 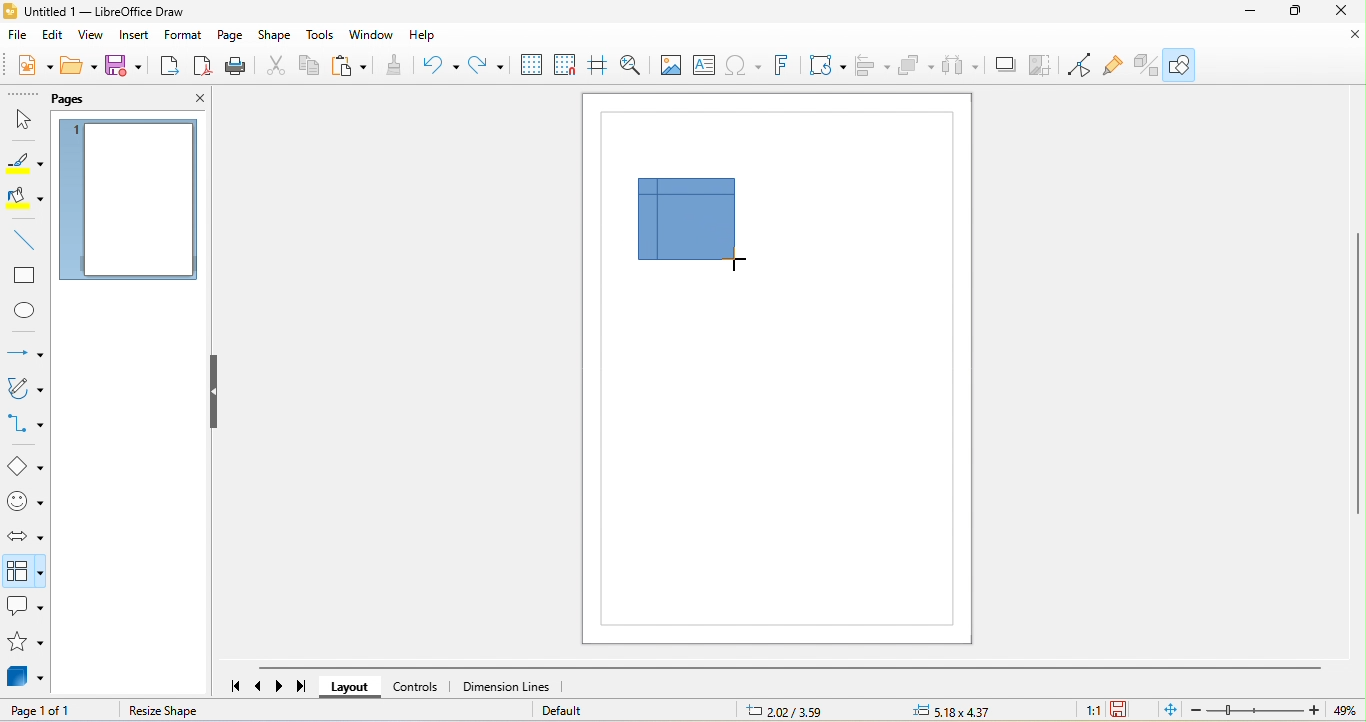 What do you see at coordinates (233, 687) in the screenshot?
I see `scroll to first page` at bounding box center [233, 687].